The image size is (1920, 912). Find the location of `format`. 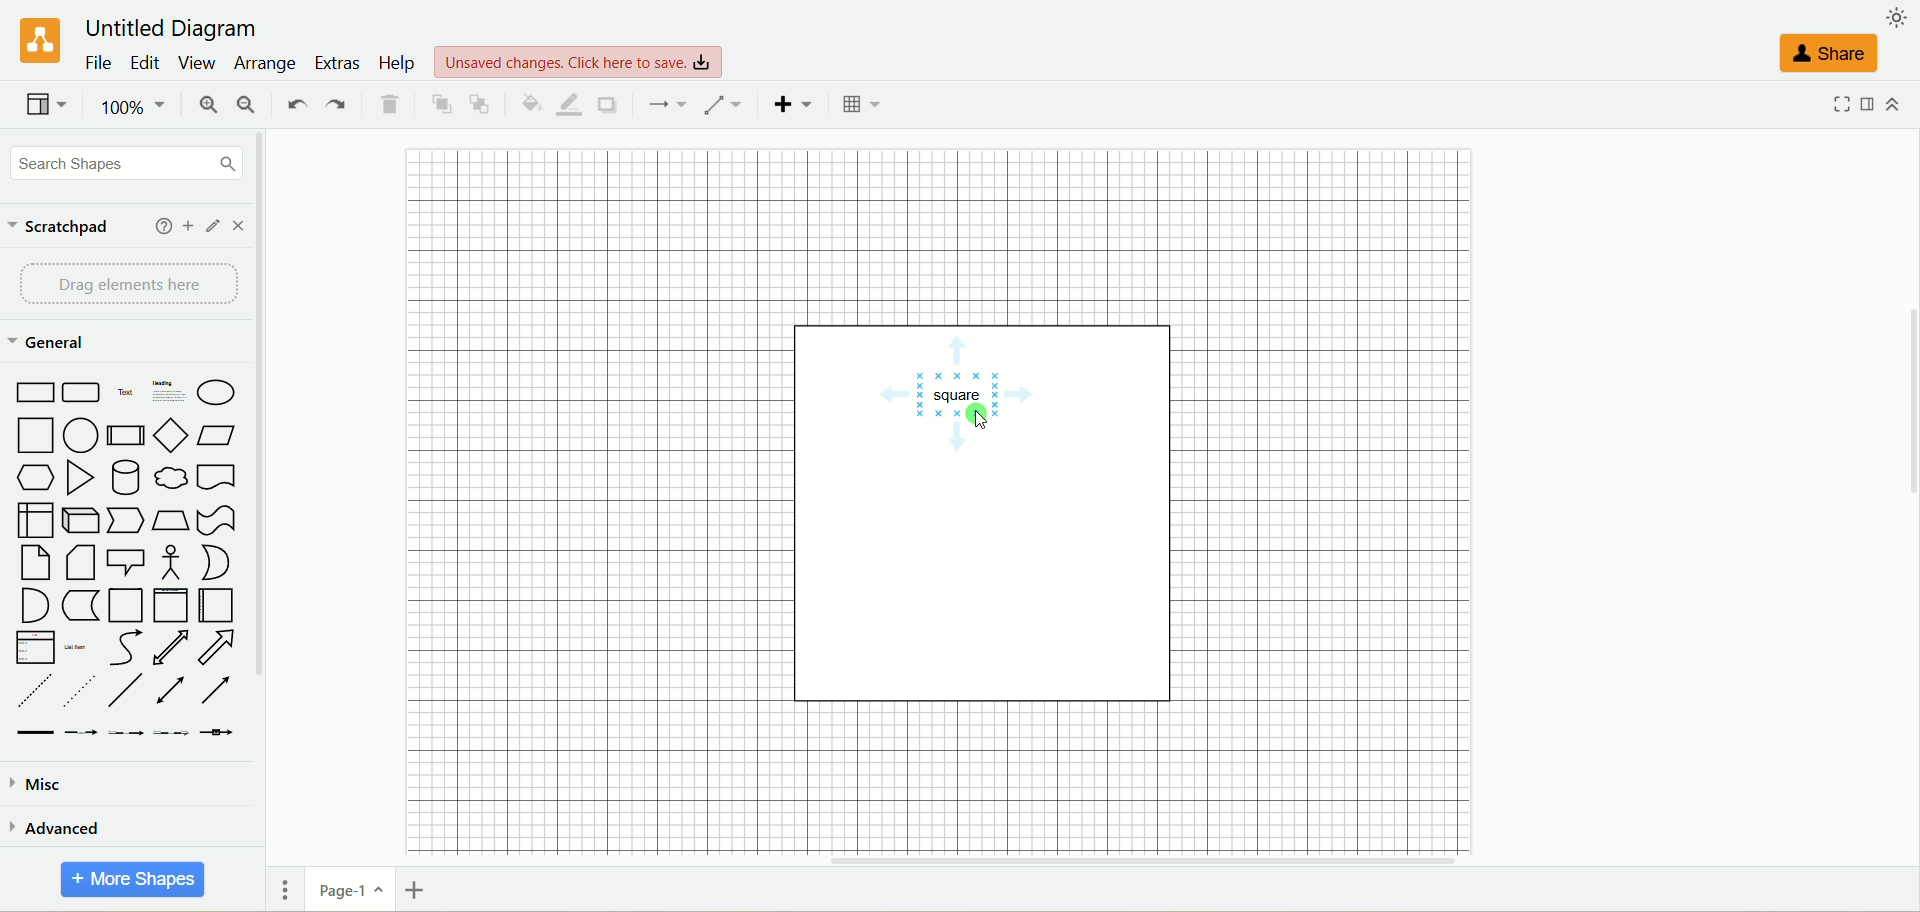

format is located at coordinates (1865, 103).